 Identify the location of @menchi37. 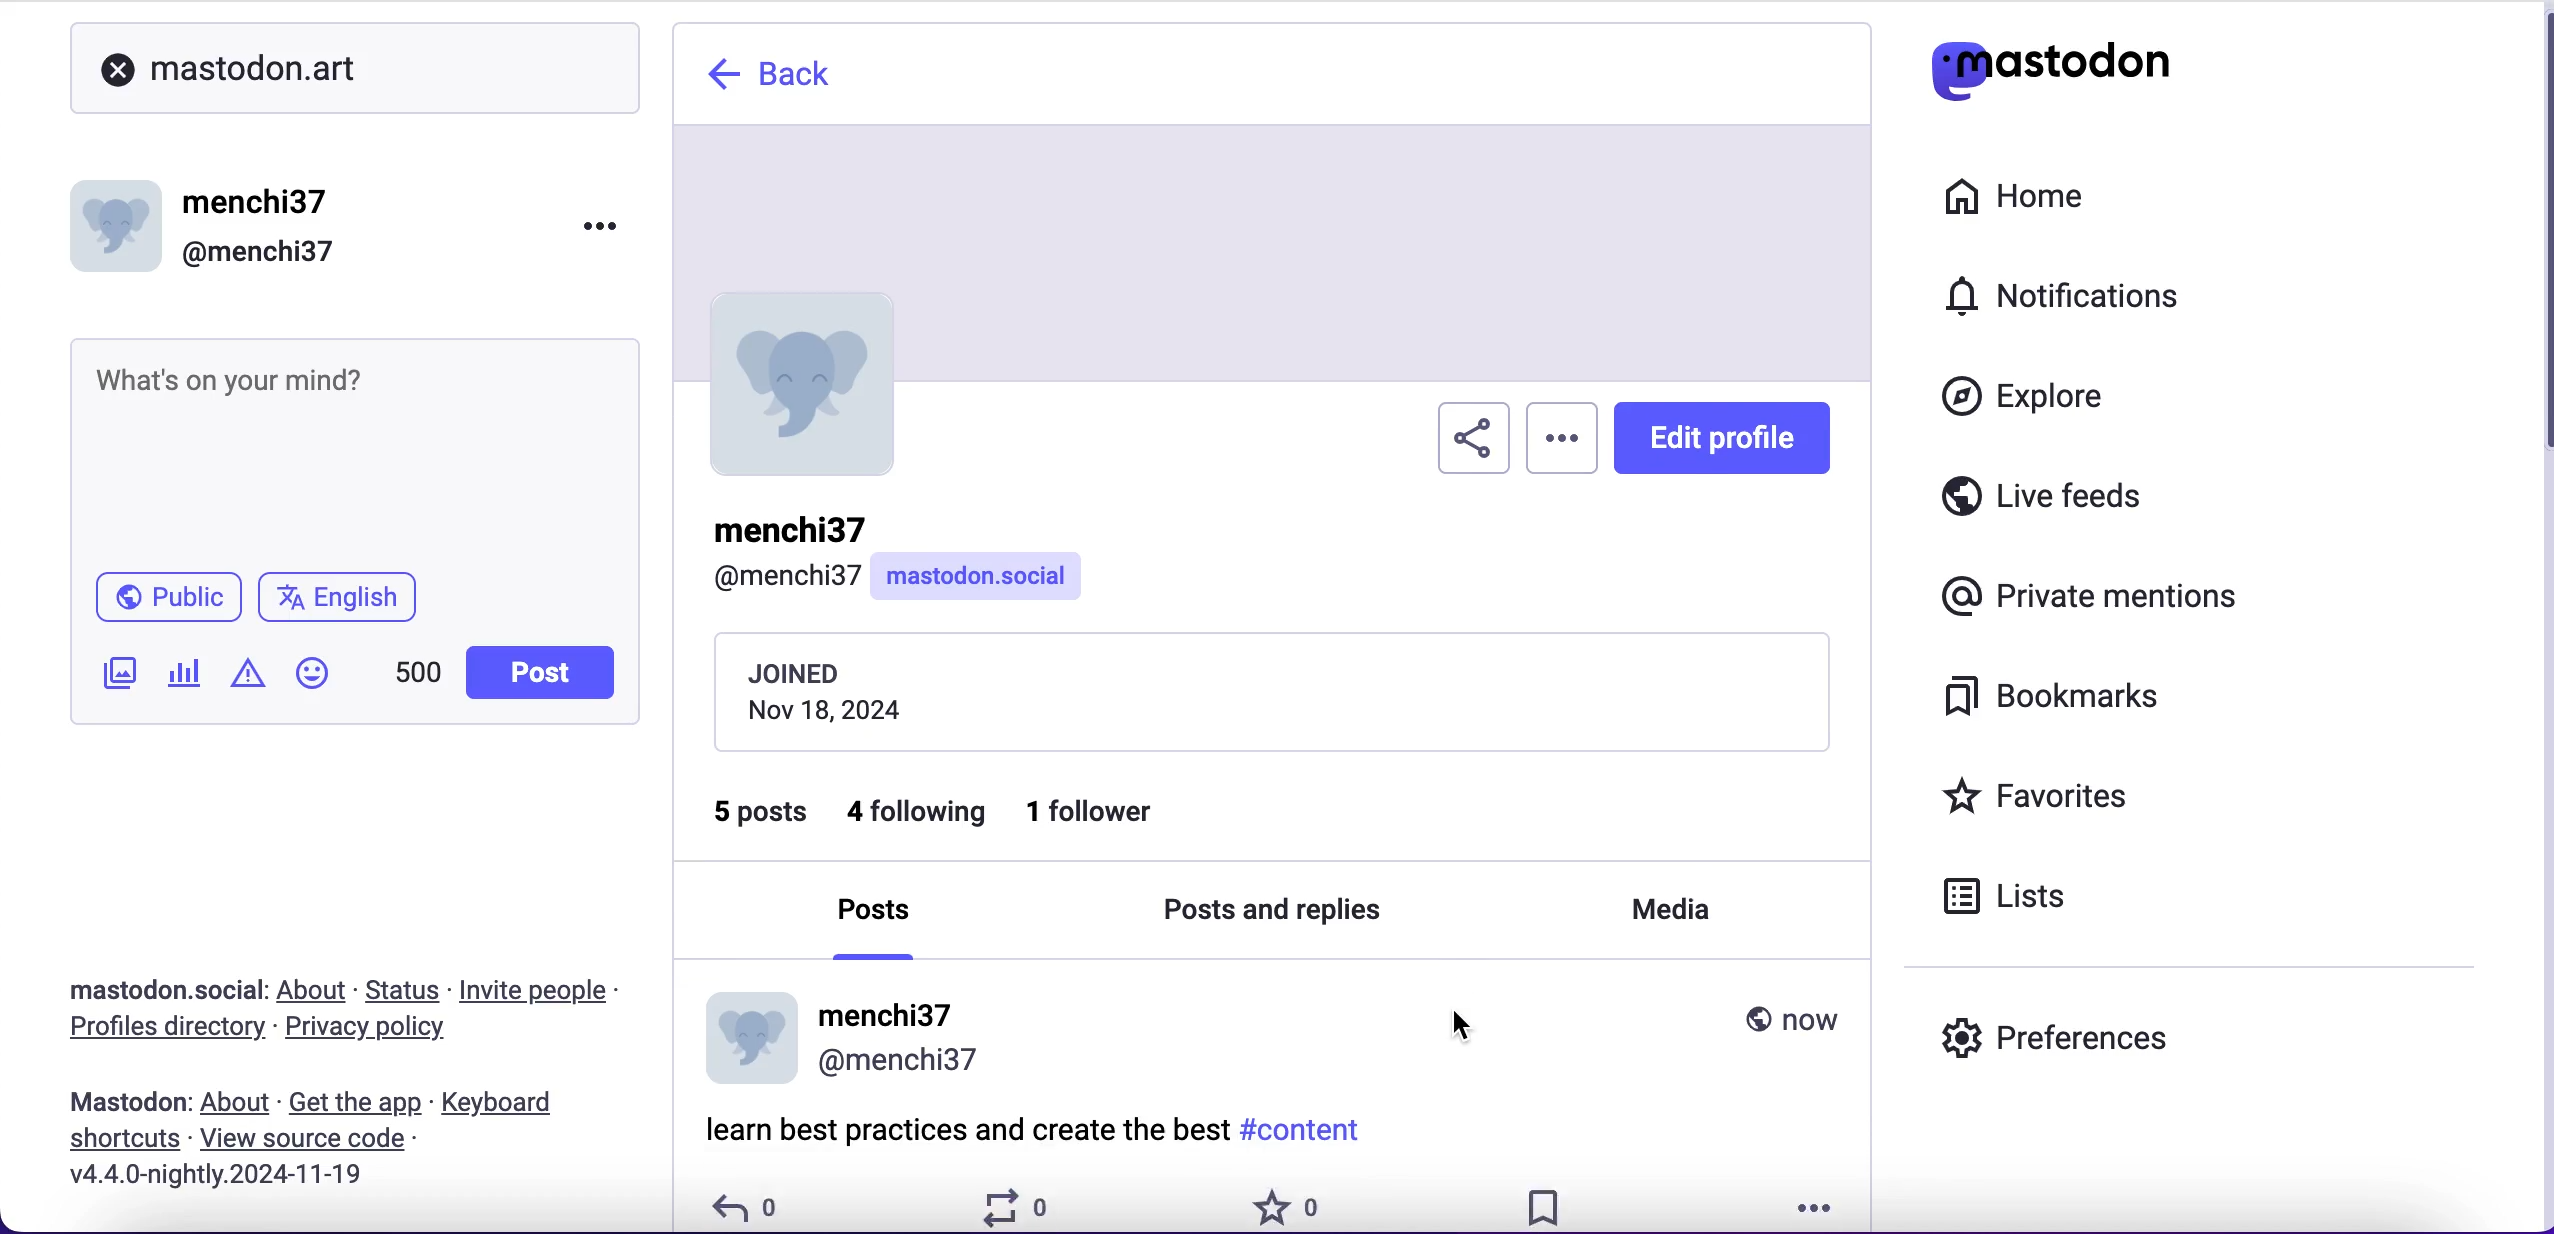
(259, 253).